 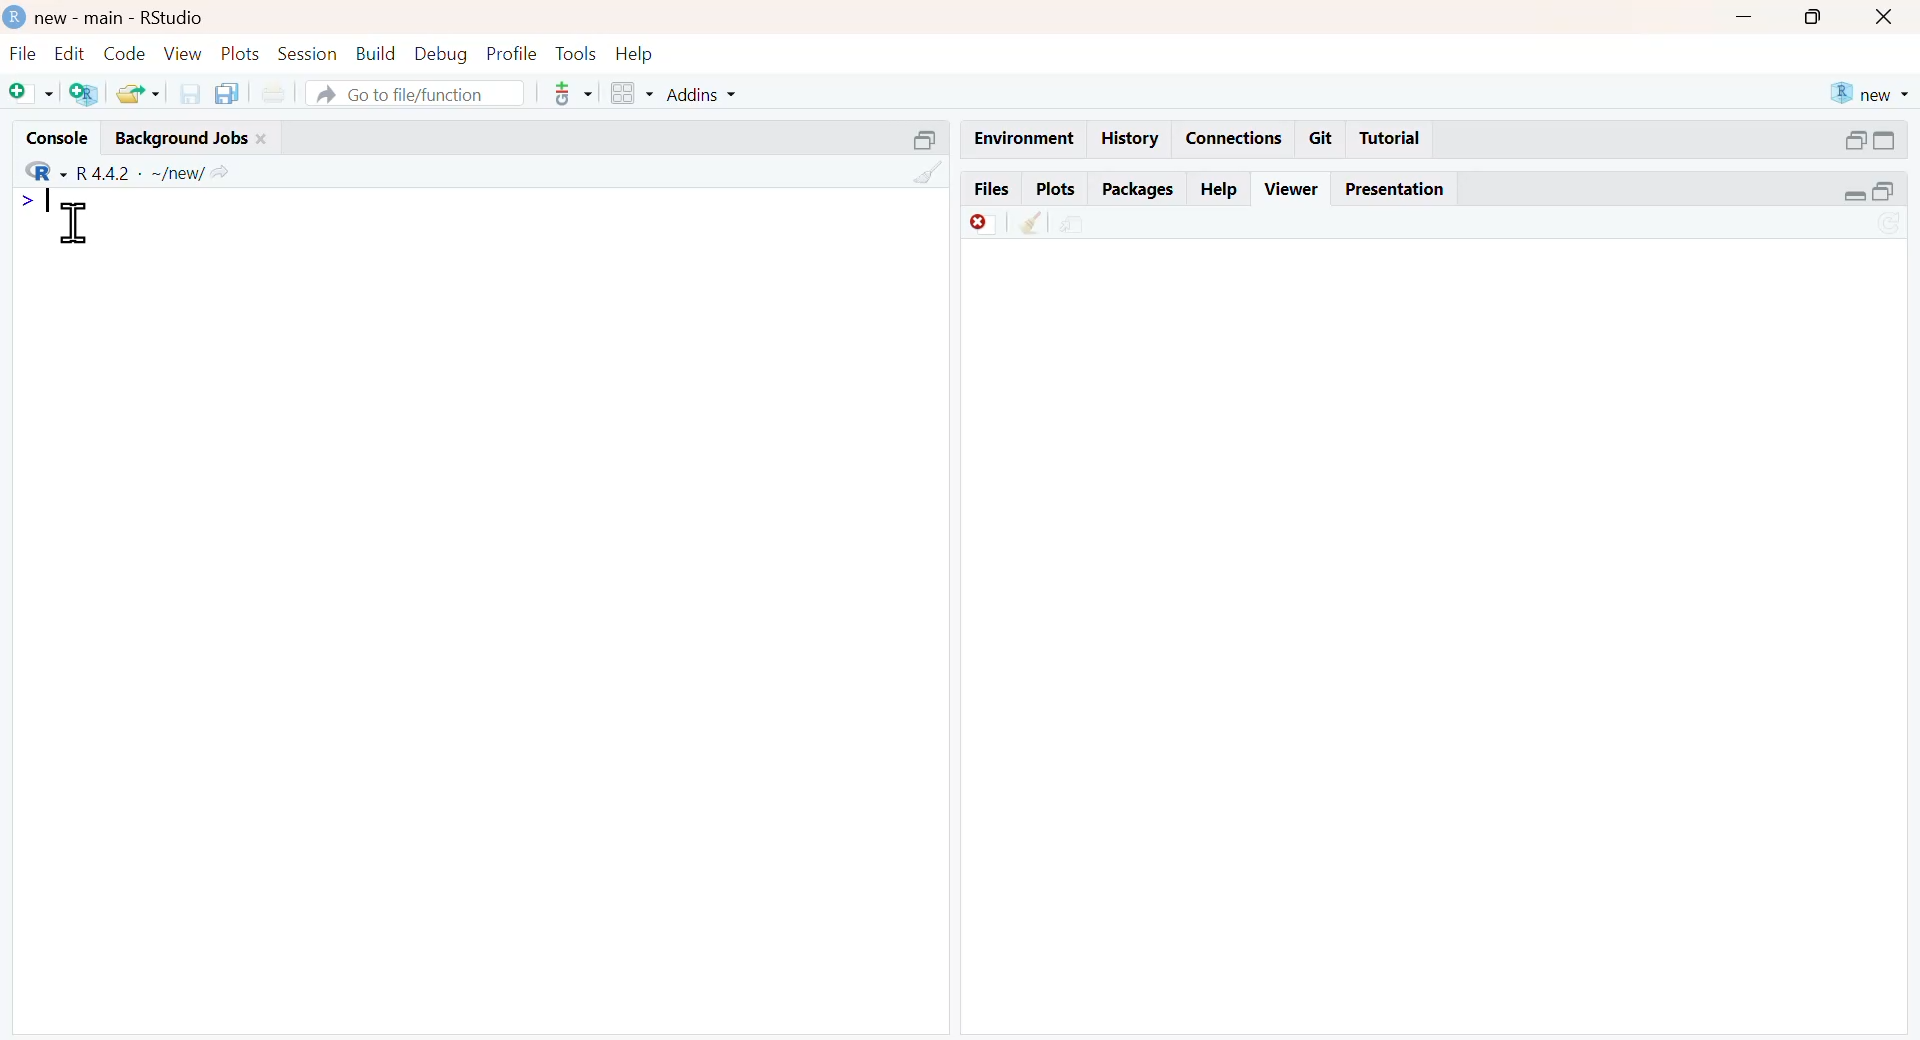 I want to click on build, so click(x=377, y=53).